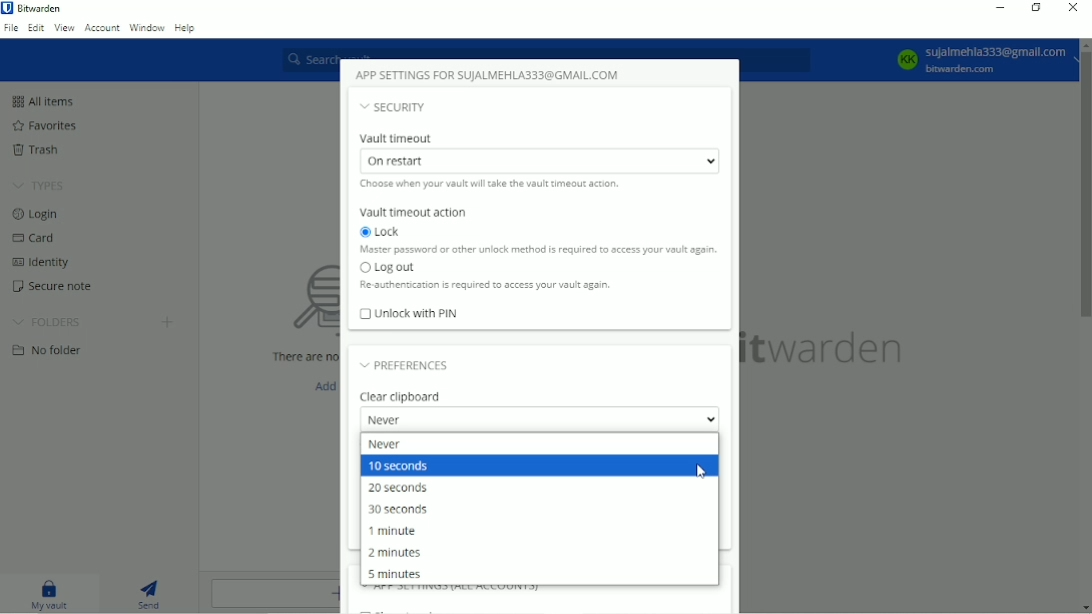  What do you see at coordinates (42, 100) in the screenshot?
I see `All items` at bounding box center [42, 100].